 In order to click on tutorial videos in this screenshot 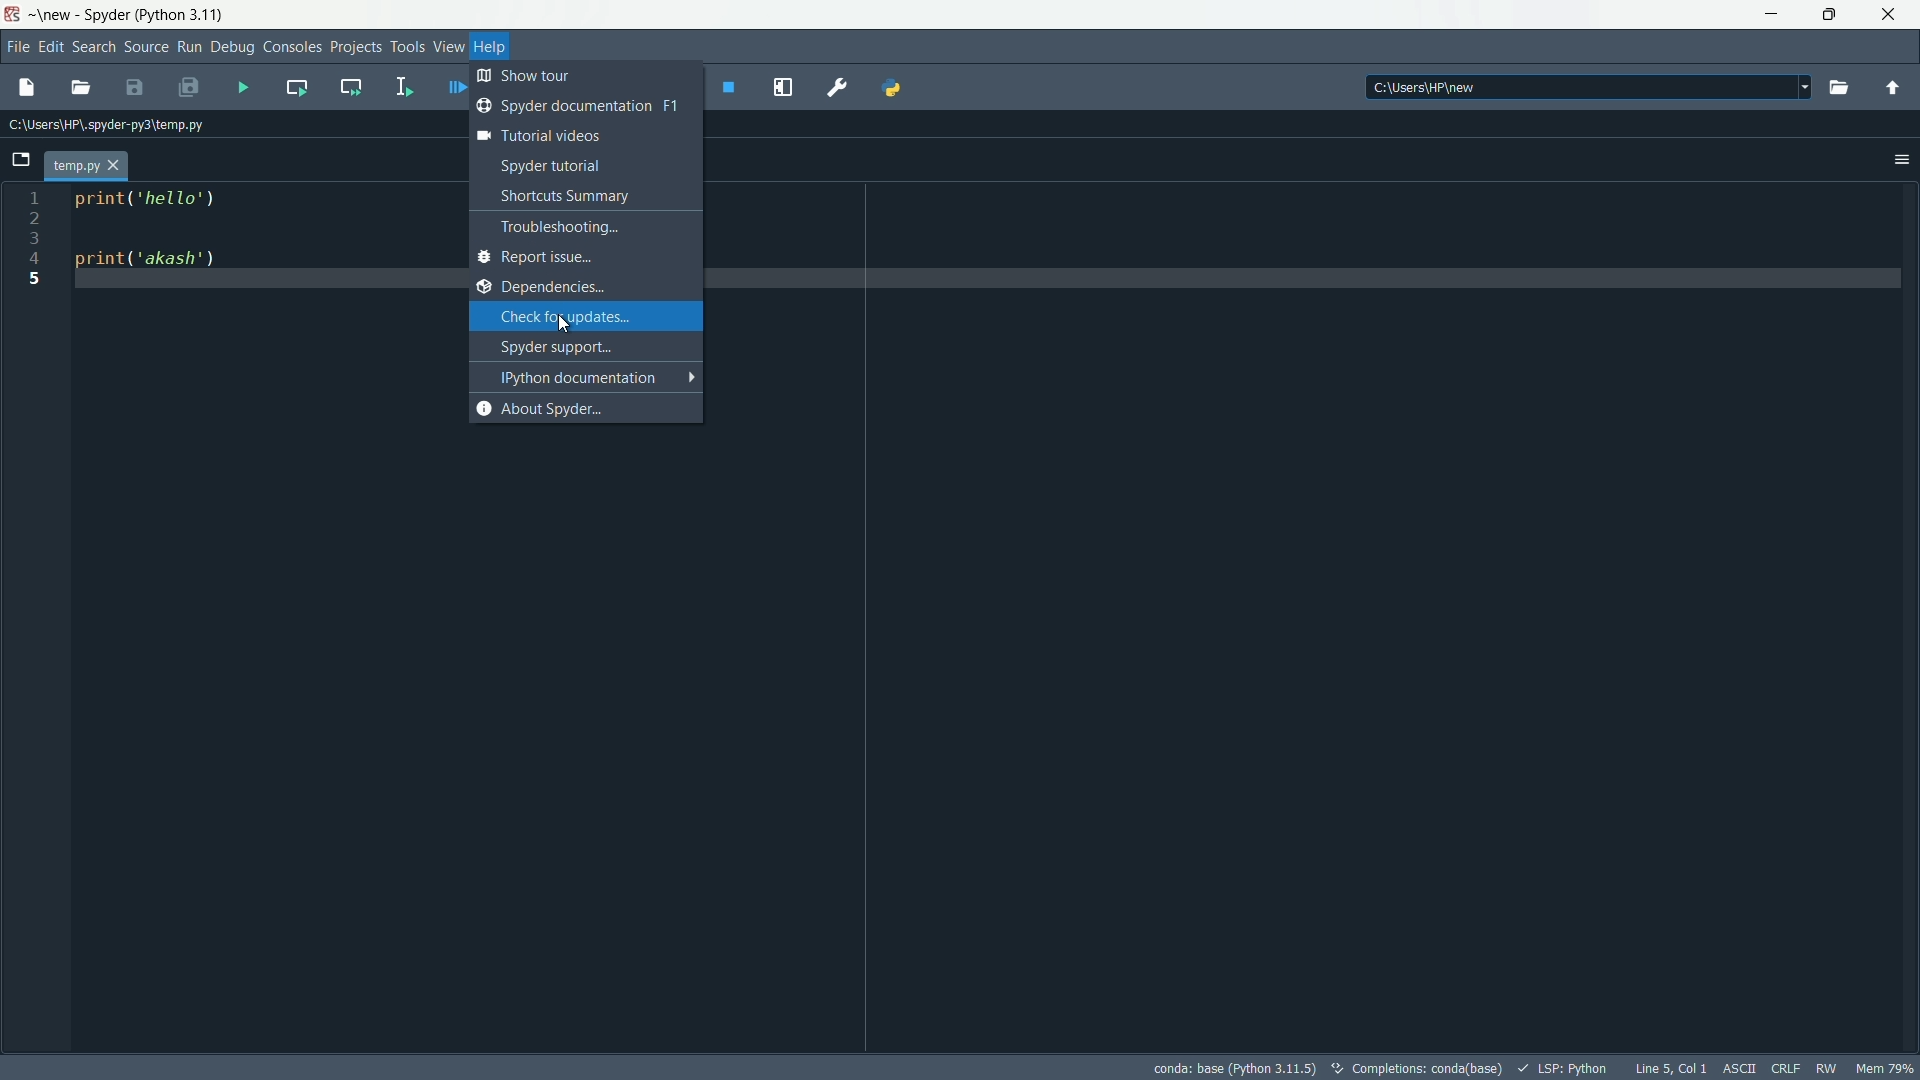, I will do `click(578, 136)`.